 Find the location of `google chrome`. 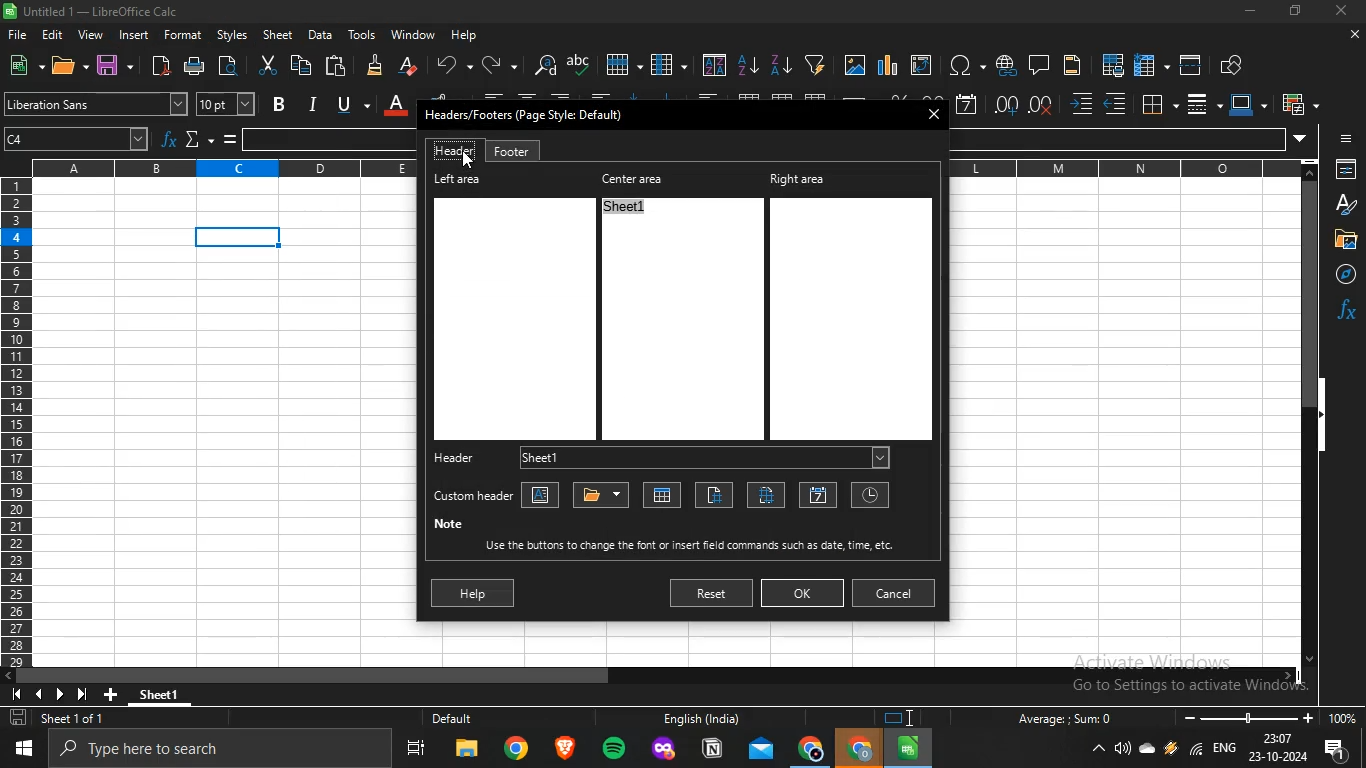

google chrome is located at coordinates (811, 750).